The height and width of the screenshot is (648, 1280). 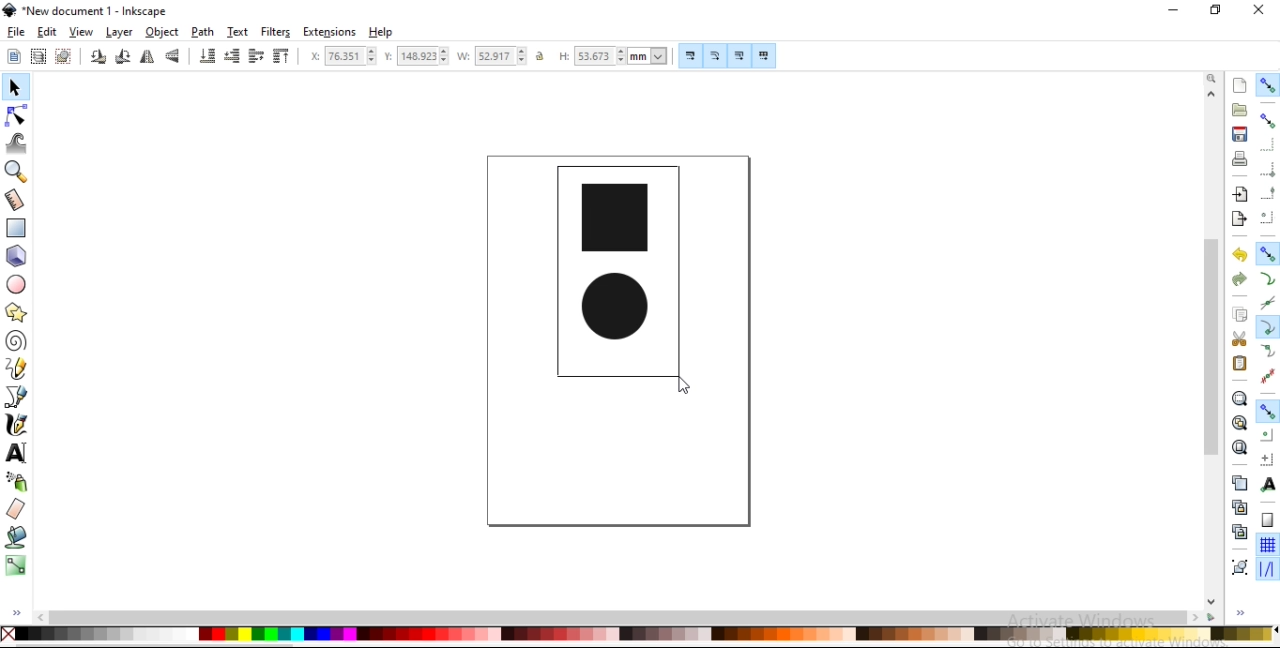 I want to click on scale stroke width by same proportion , so click(x=690, y=56).